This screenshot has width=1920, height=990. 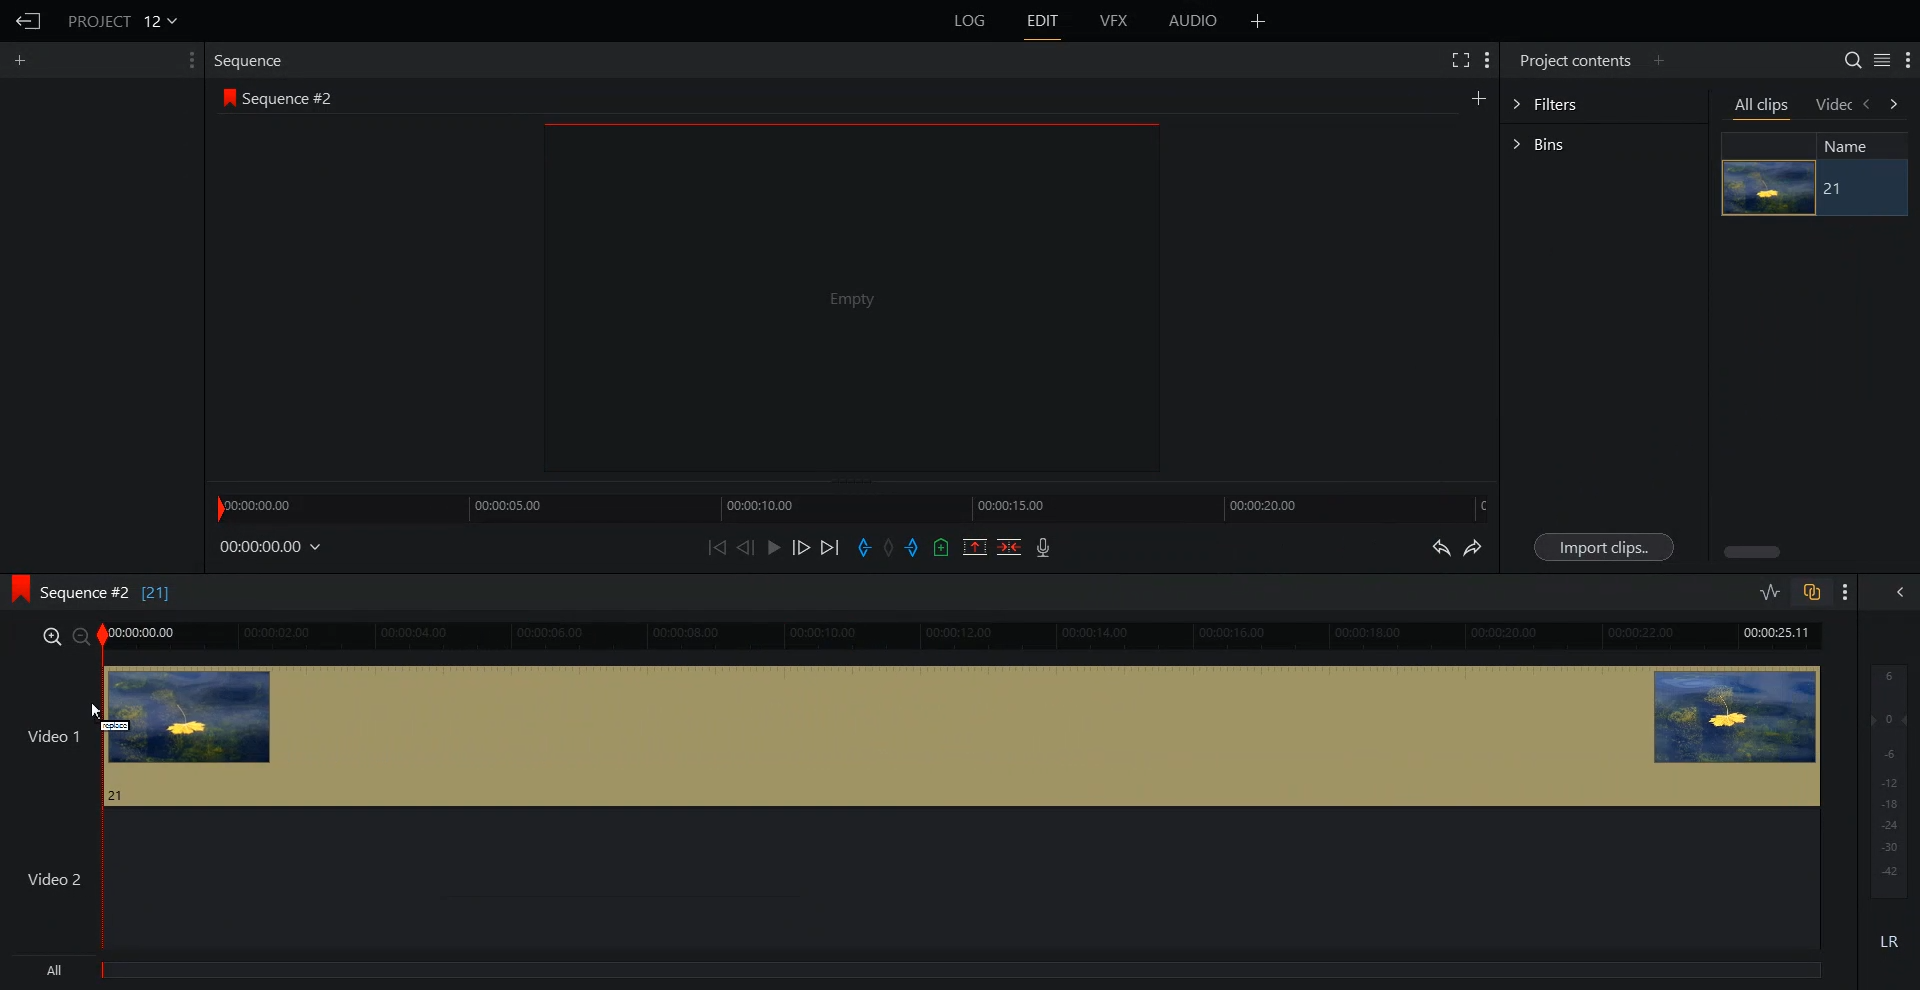 What do you see at coordinates (273, 546) in the screenshot?
I see `00:00:00.00 ` at bounding box center [273, 546].